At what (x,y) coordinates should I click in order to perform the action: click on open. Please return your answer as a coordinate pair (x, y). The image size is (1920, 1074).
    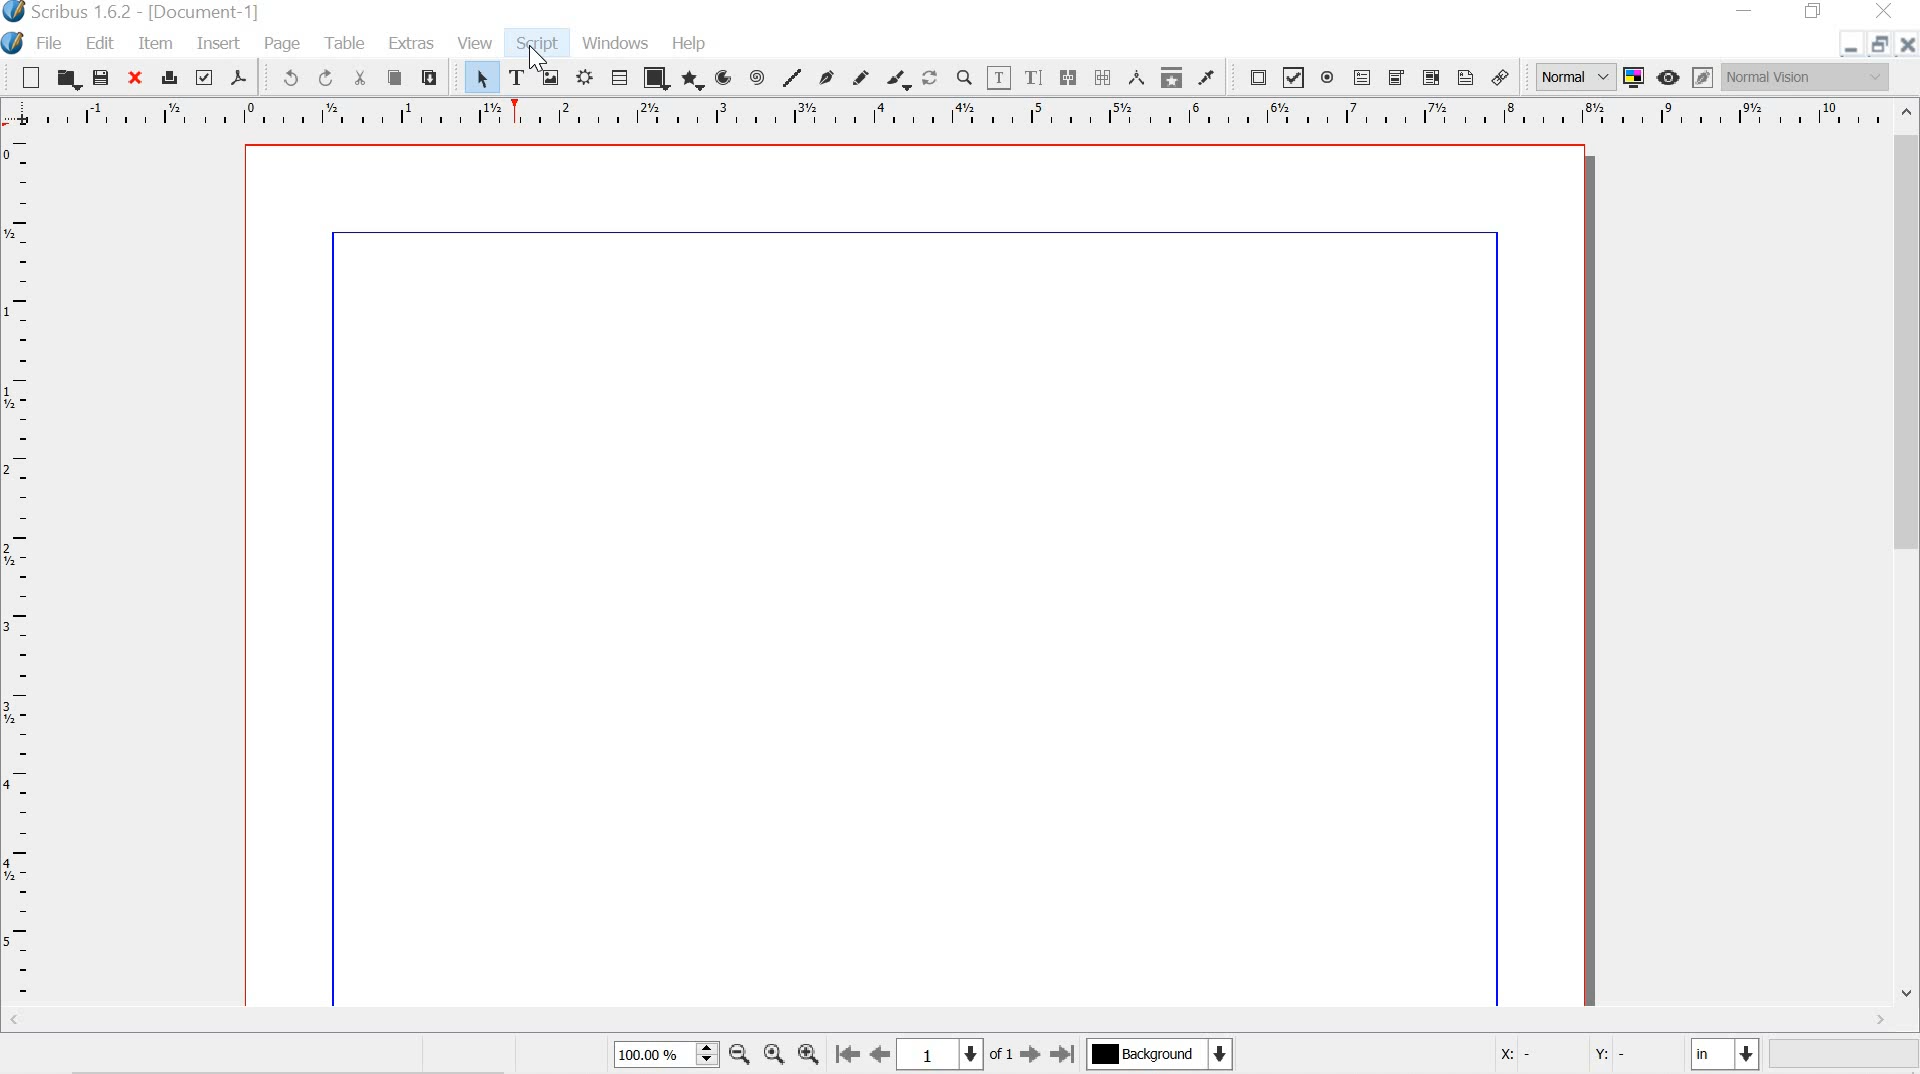
    Looking at the image, I should click on (68, 79).